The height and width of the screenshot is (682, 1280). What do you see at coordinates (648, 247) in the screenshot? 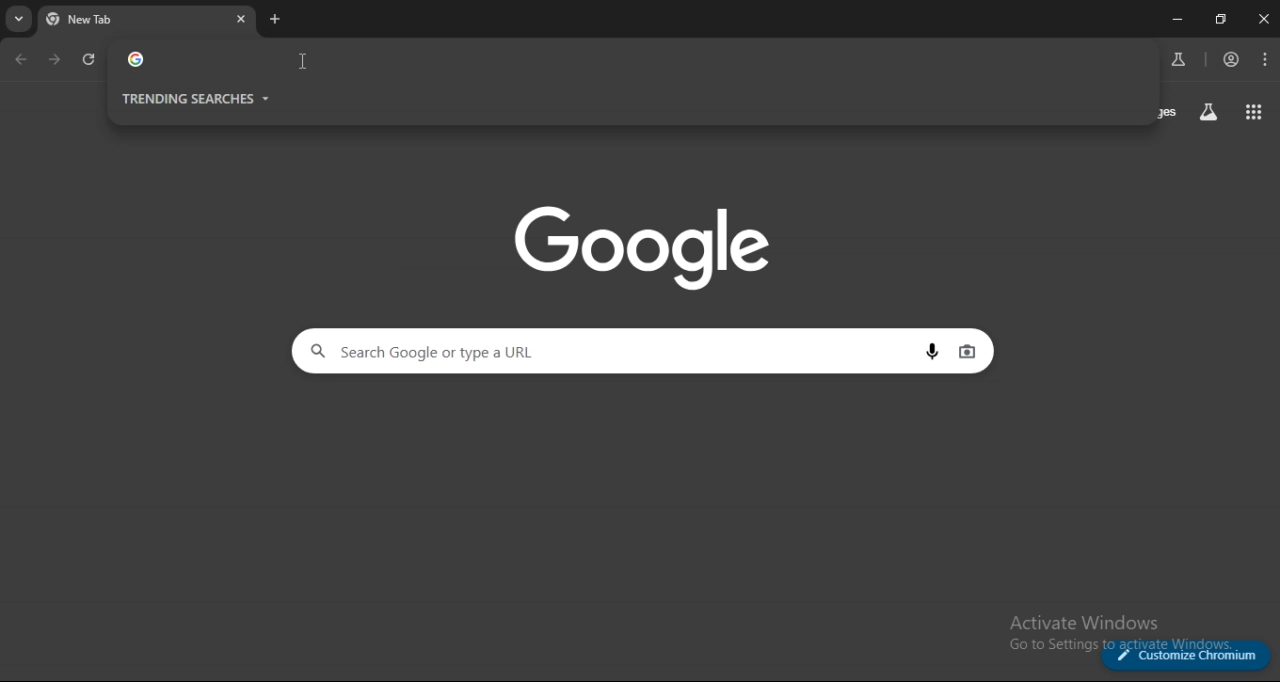
I see `Google` at bounding box center [648, 247].